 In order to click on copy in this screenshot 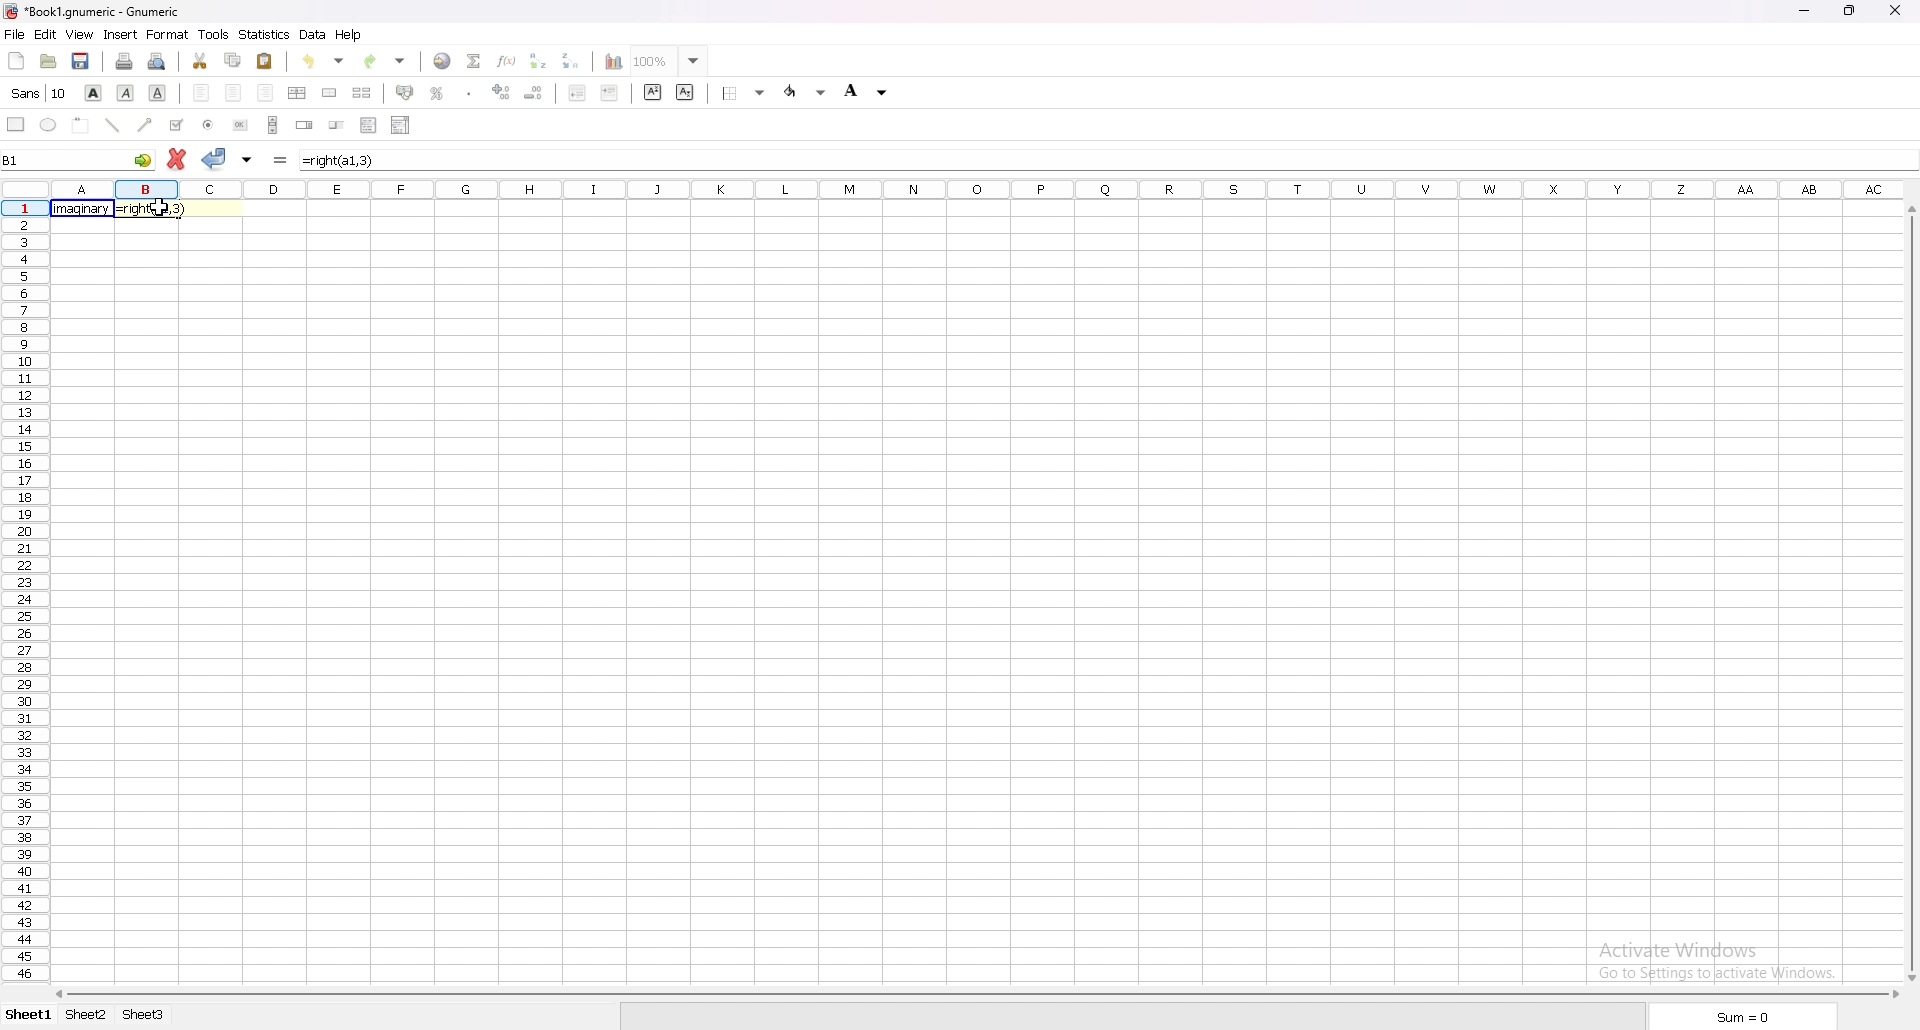, I will do `click(233, 60)`.